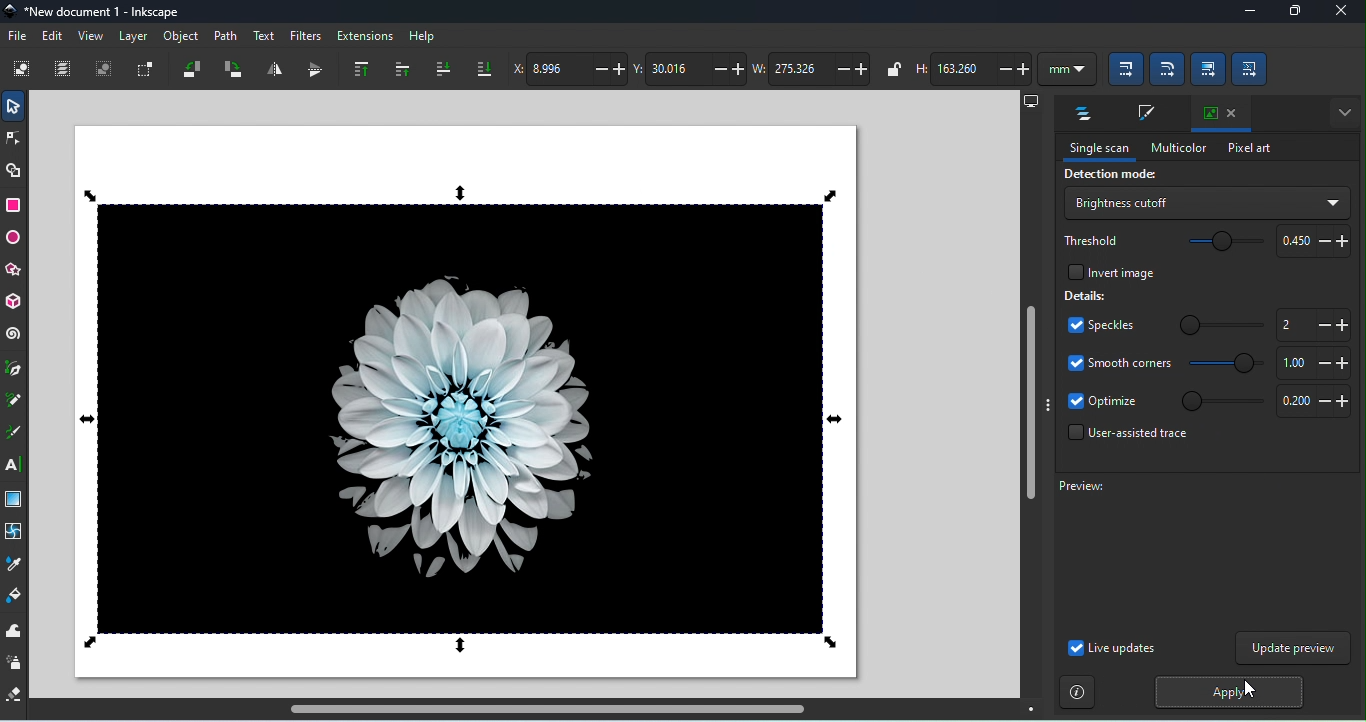 The height and width of the screenshot is (722, 1366). I want to click on Close tab, so click(1219, 111).